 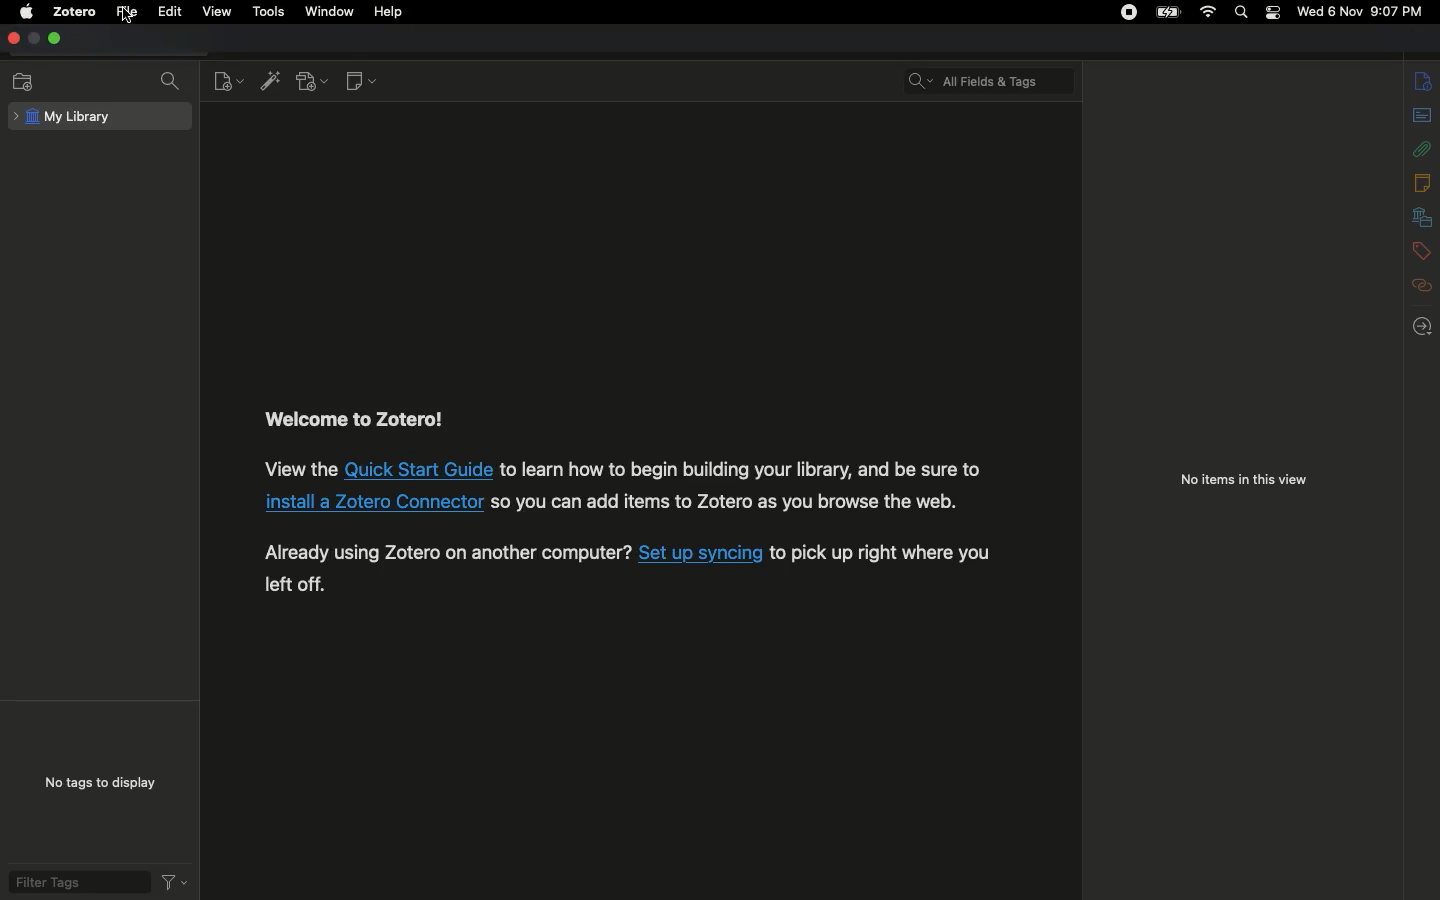 What do you see at coordinates (130, 12) in the screenshot?
I see `File` at bounding box center [130, 12].